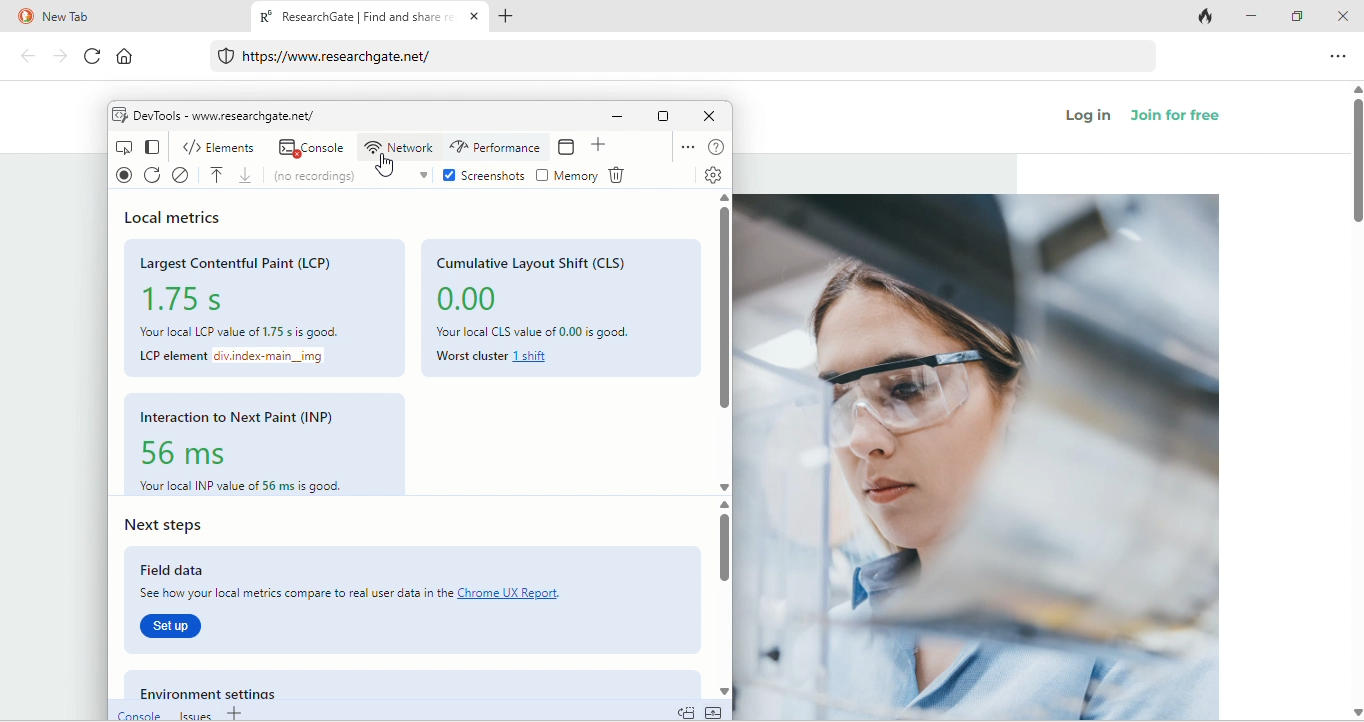 This screenshot has width=1364, height=722. I want to click on your local lcp value of 1.75 s is good, so click(247, 328).